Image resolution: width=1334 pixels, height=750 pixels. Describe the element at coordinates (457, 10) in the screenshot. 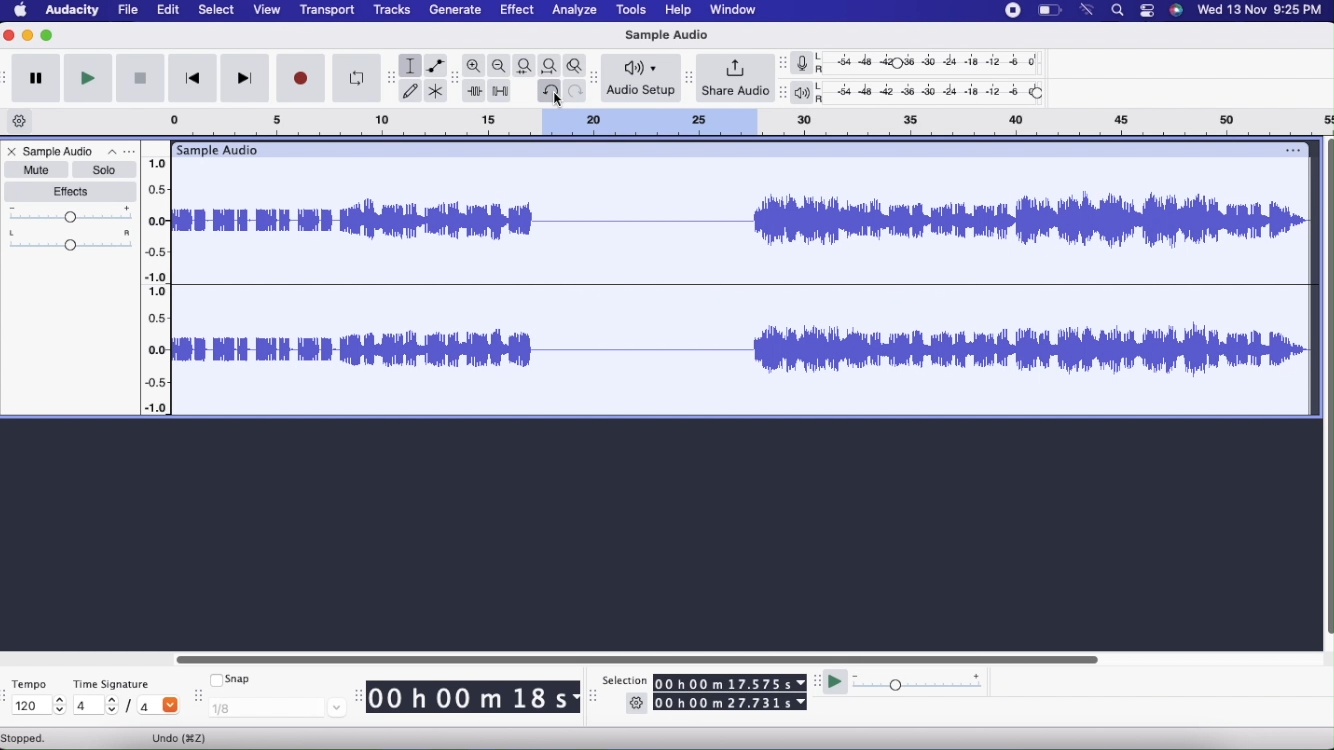

I see `Generate` at that location.